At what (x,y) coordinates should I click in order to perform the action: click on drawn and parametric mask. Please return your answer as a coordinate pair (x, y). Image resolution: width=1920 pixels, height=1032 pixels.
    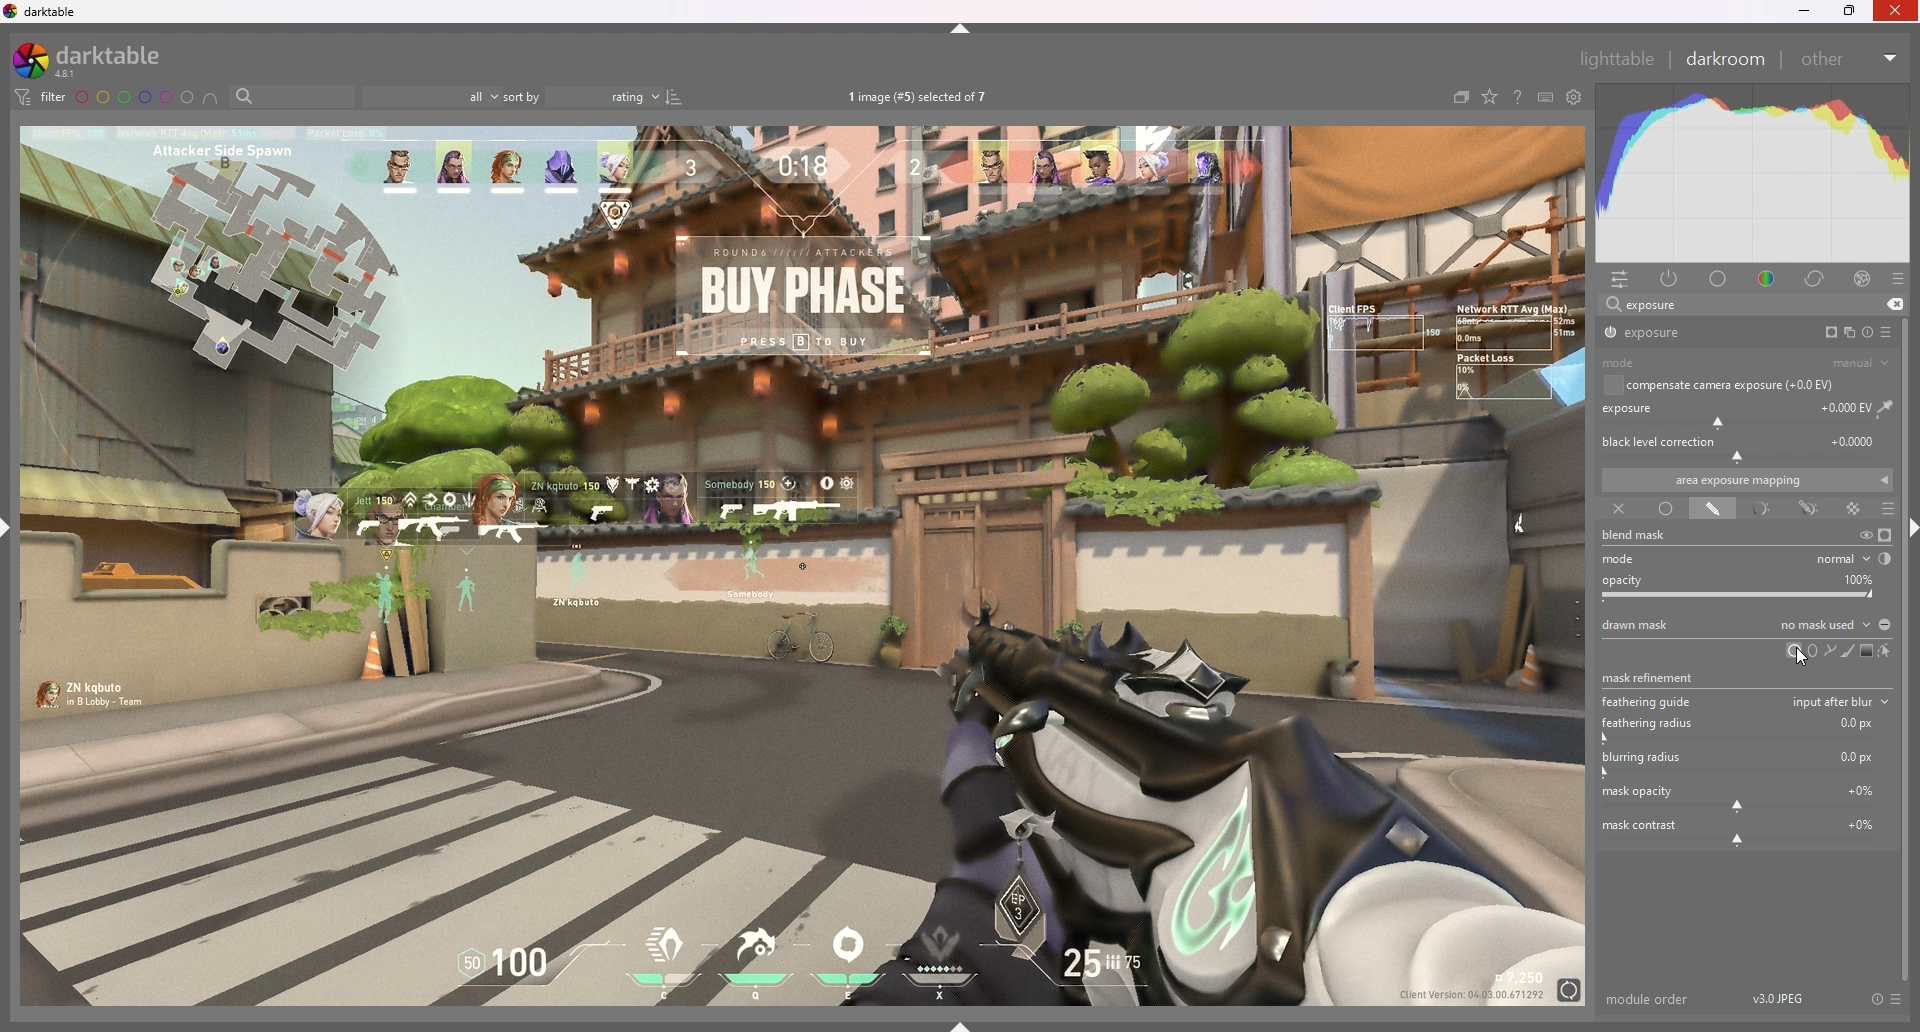
    Looking at the image, I should click on (1812, 509).